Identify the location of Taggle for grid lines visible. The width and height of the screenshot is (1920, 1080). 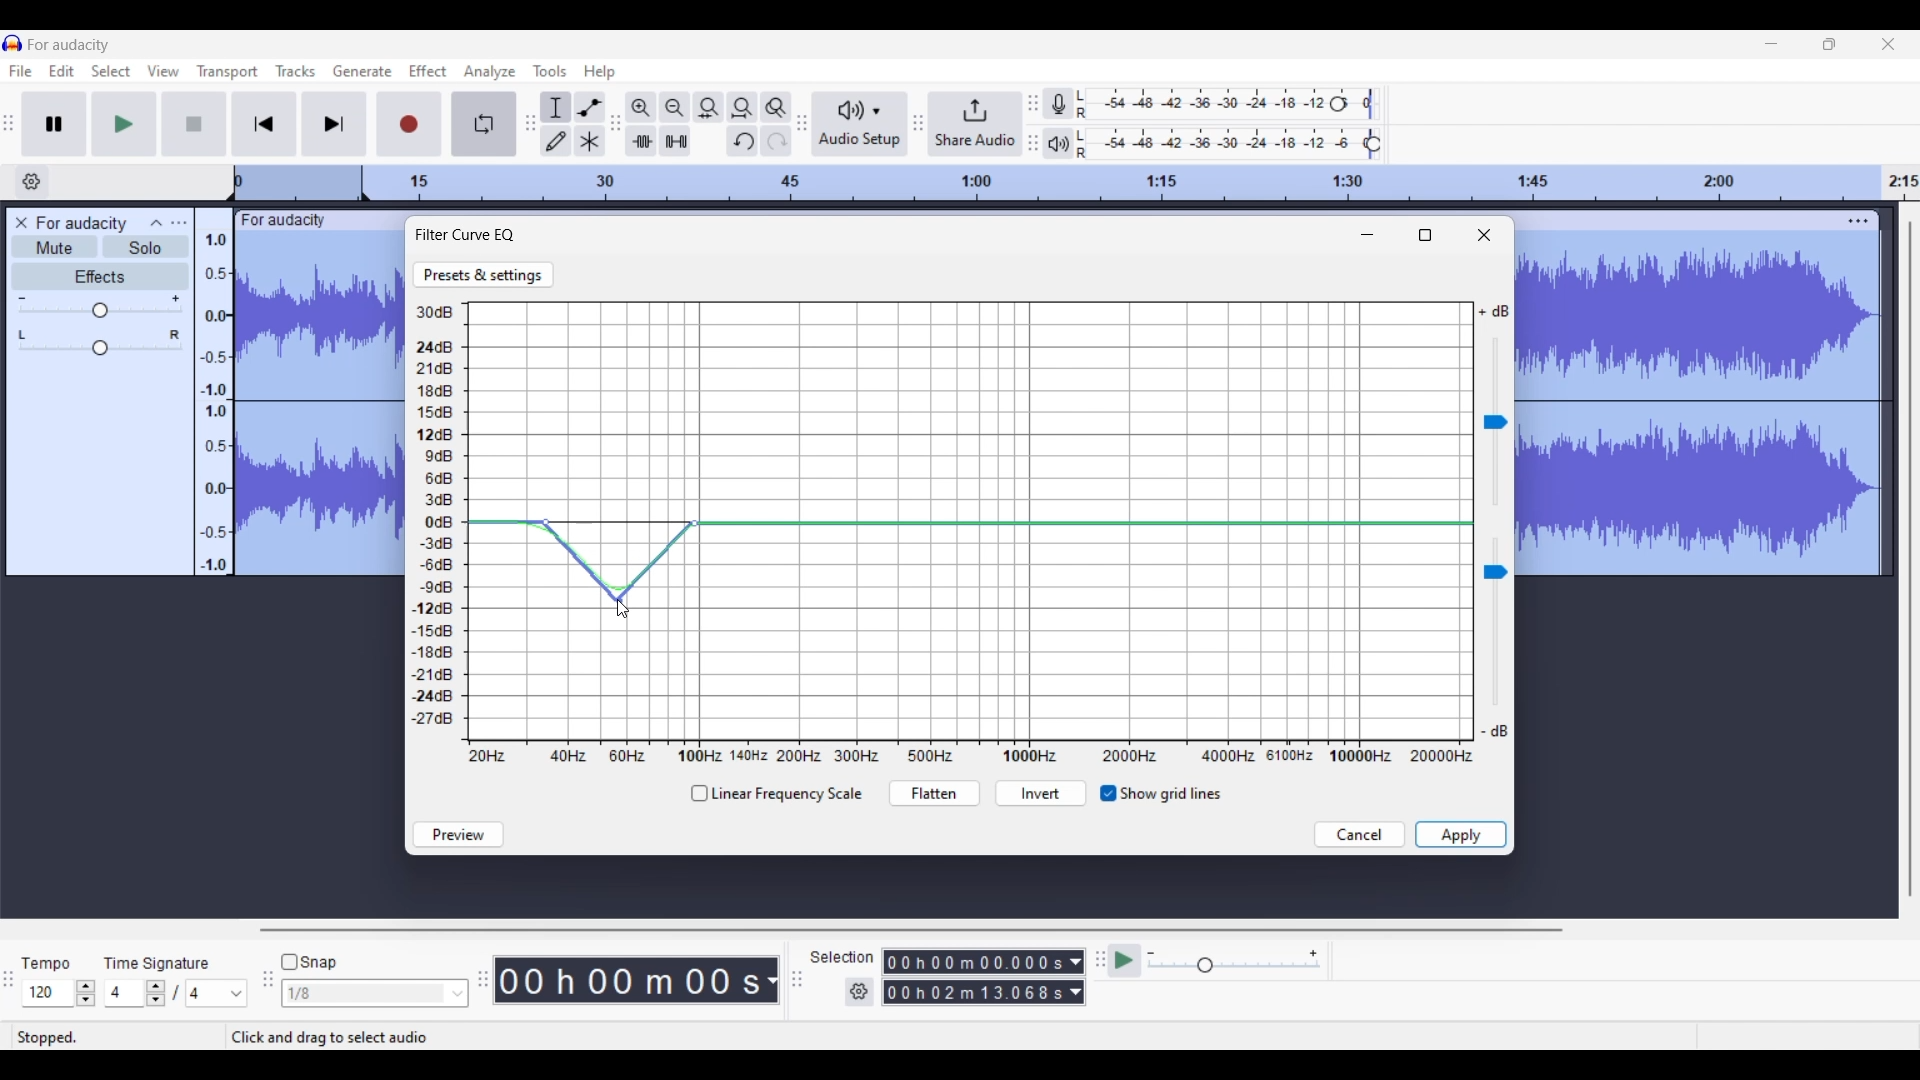
(1161, 794).